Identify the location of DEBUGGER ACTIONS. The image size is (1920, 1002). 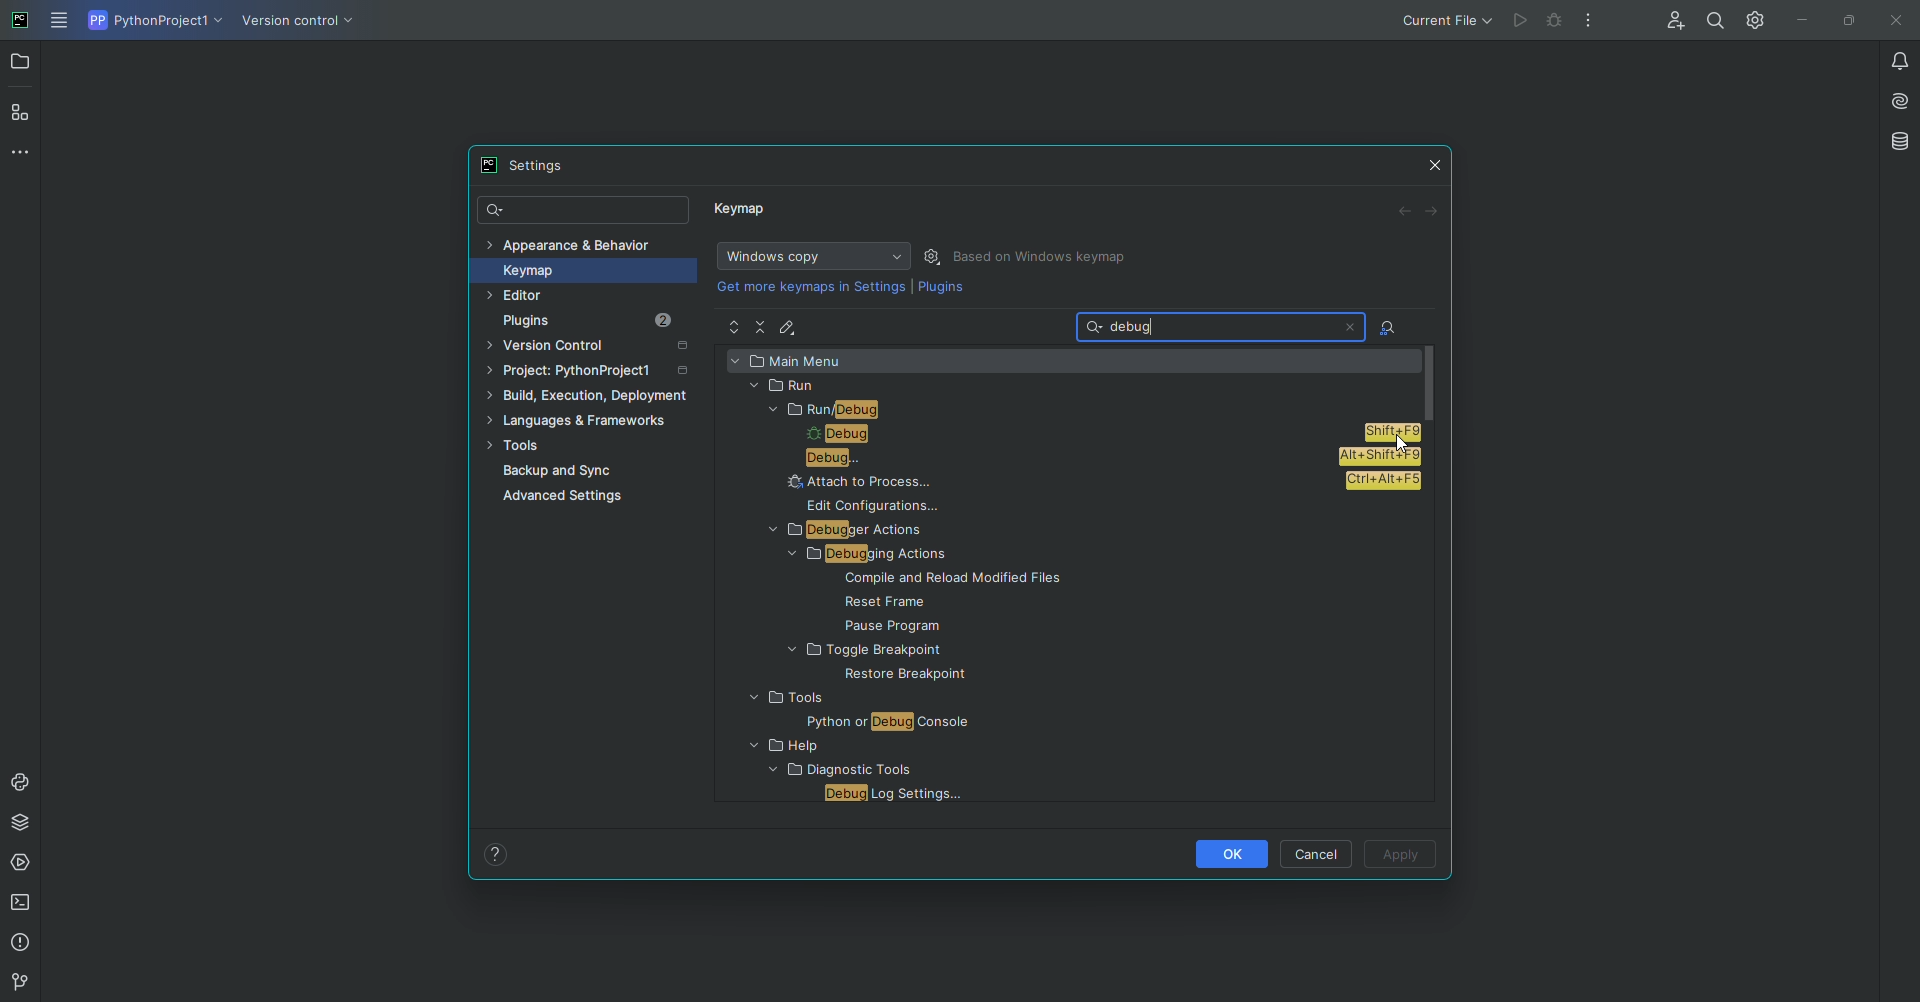
(873, 530).